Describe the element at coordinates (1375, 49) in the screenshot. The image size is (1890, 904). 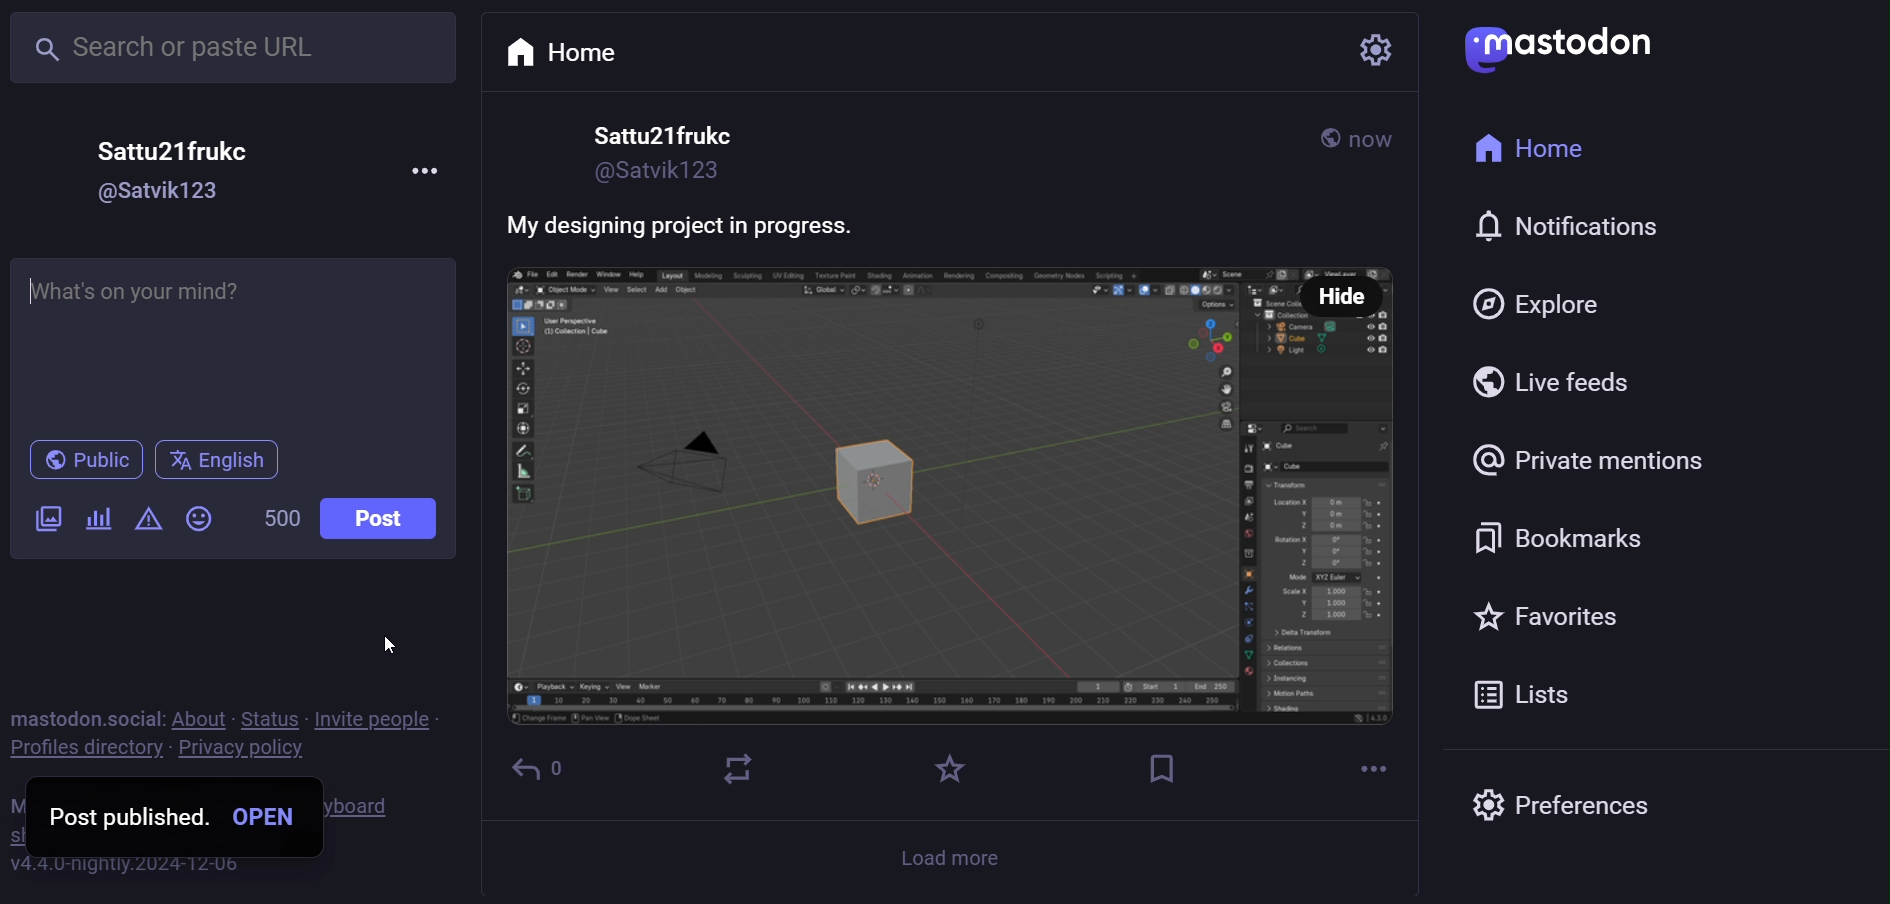
I see `setting` at that location.